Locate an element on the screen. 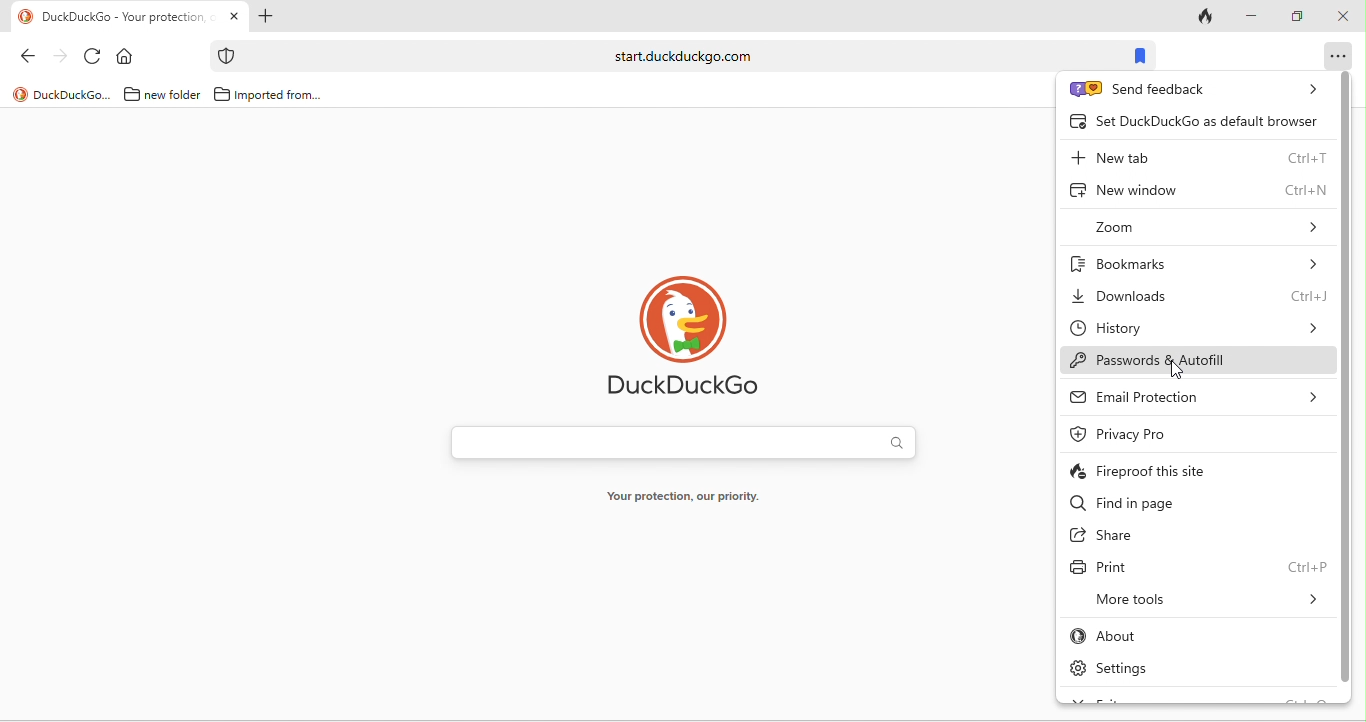 This screenshot has height=722, width=1366. about is located at coordinates (1121, 637).